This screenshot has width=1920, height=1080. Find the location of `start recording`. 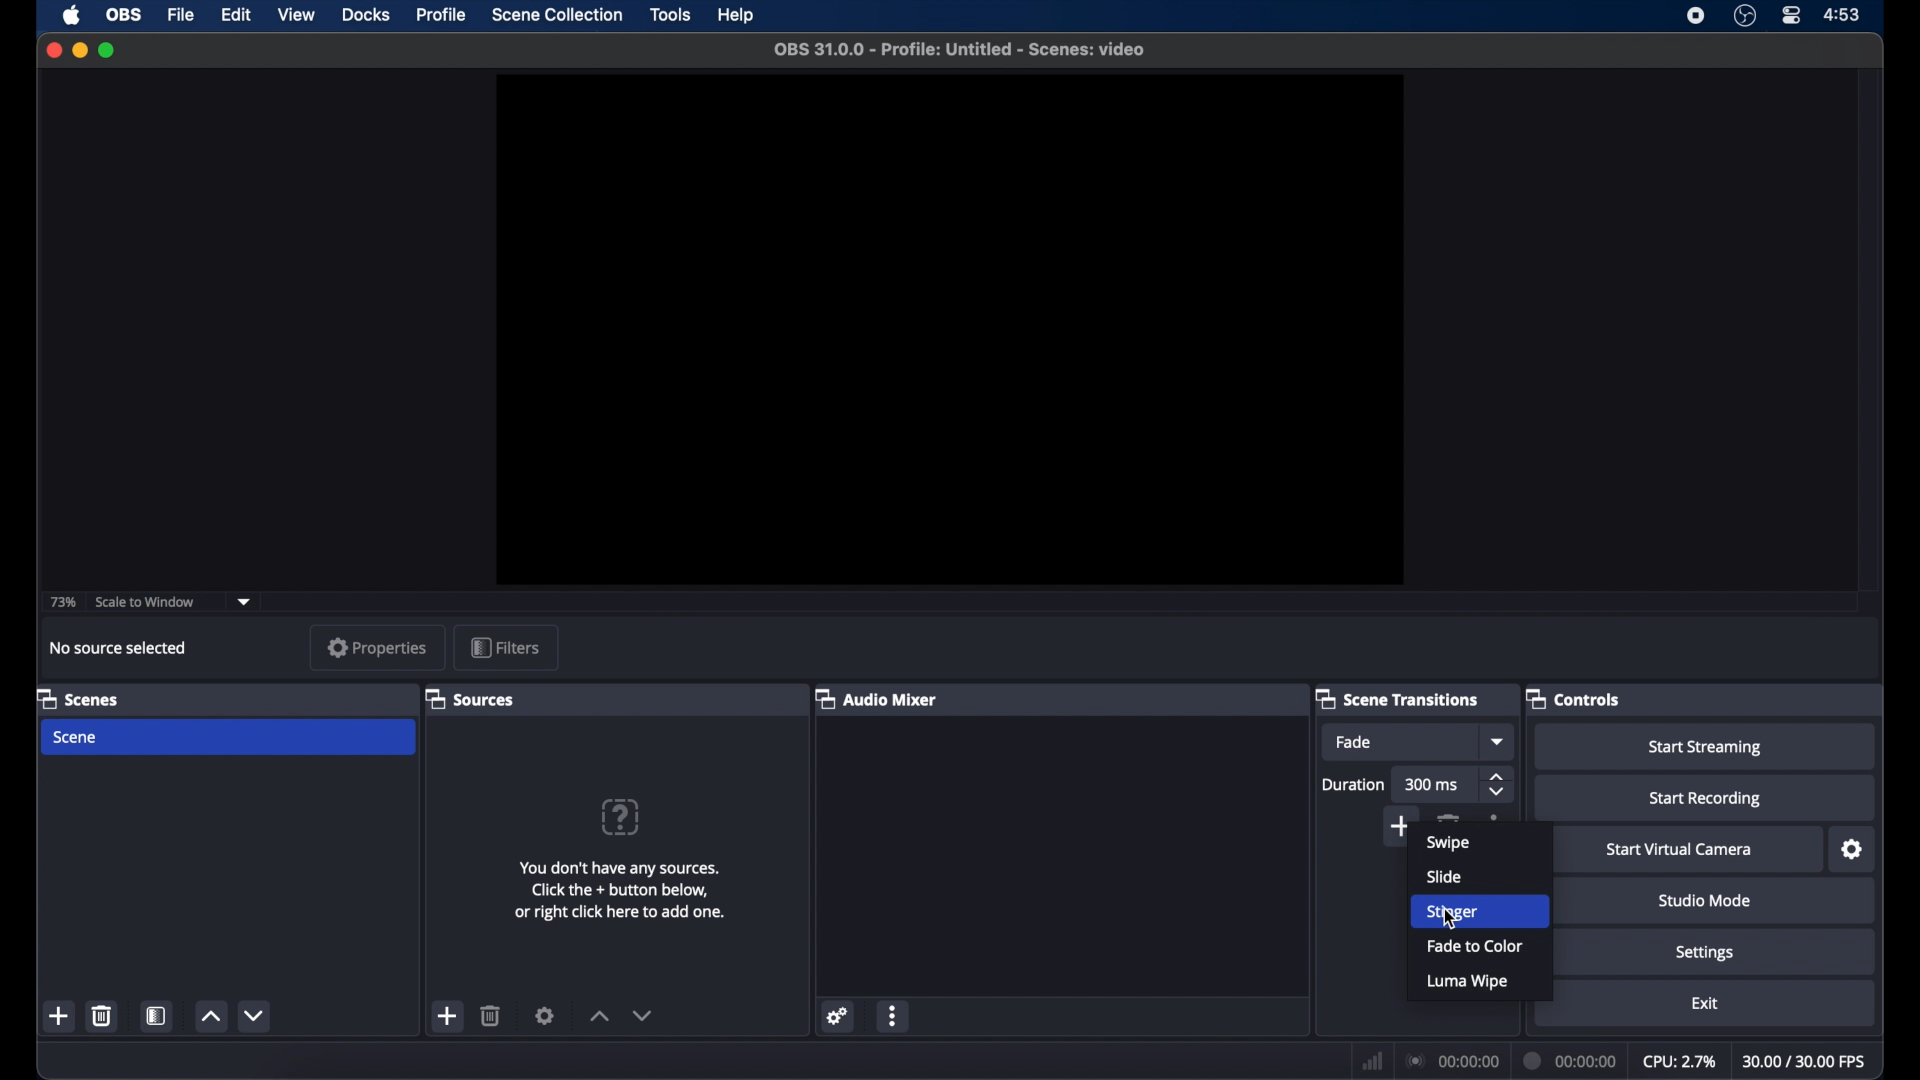

start recording is located at coordinates (1708, 799).